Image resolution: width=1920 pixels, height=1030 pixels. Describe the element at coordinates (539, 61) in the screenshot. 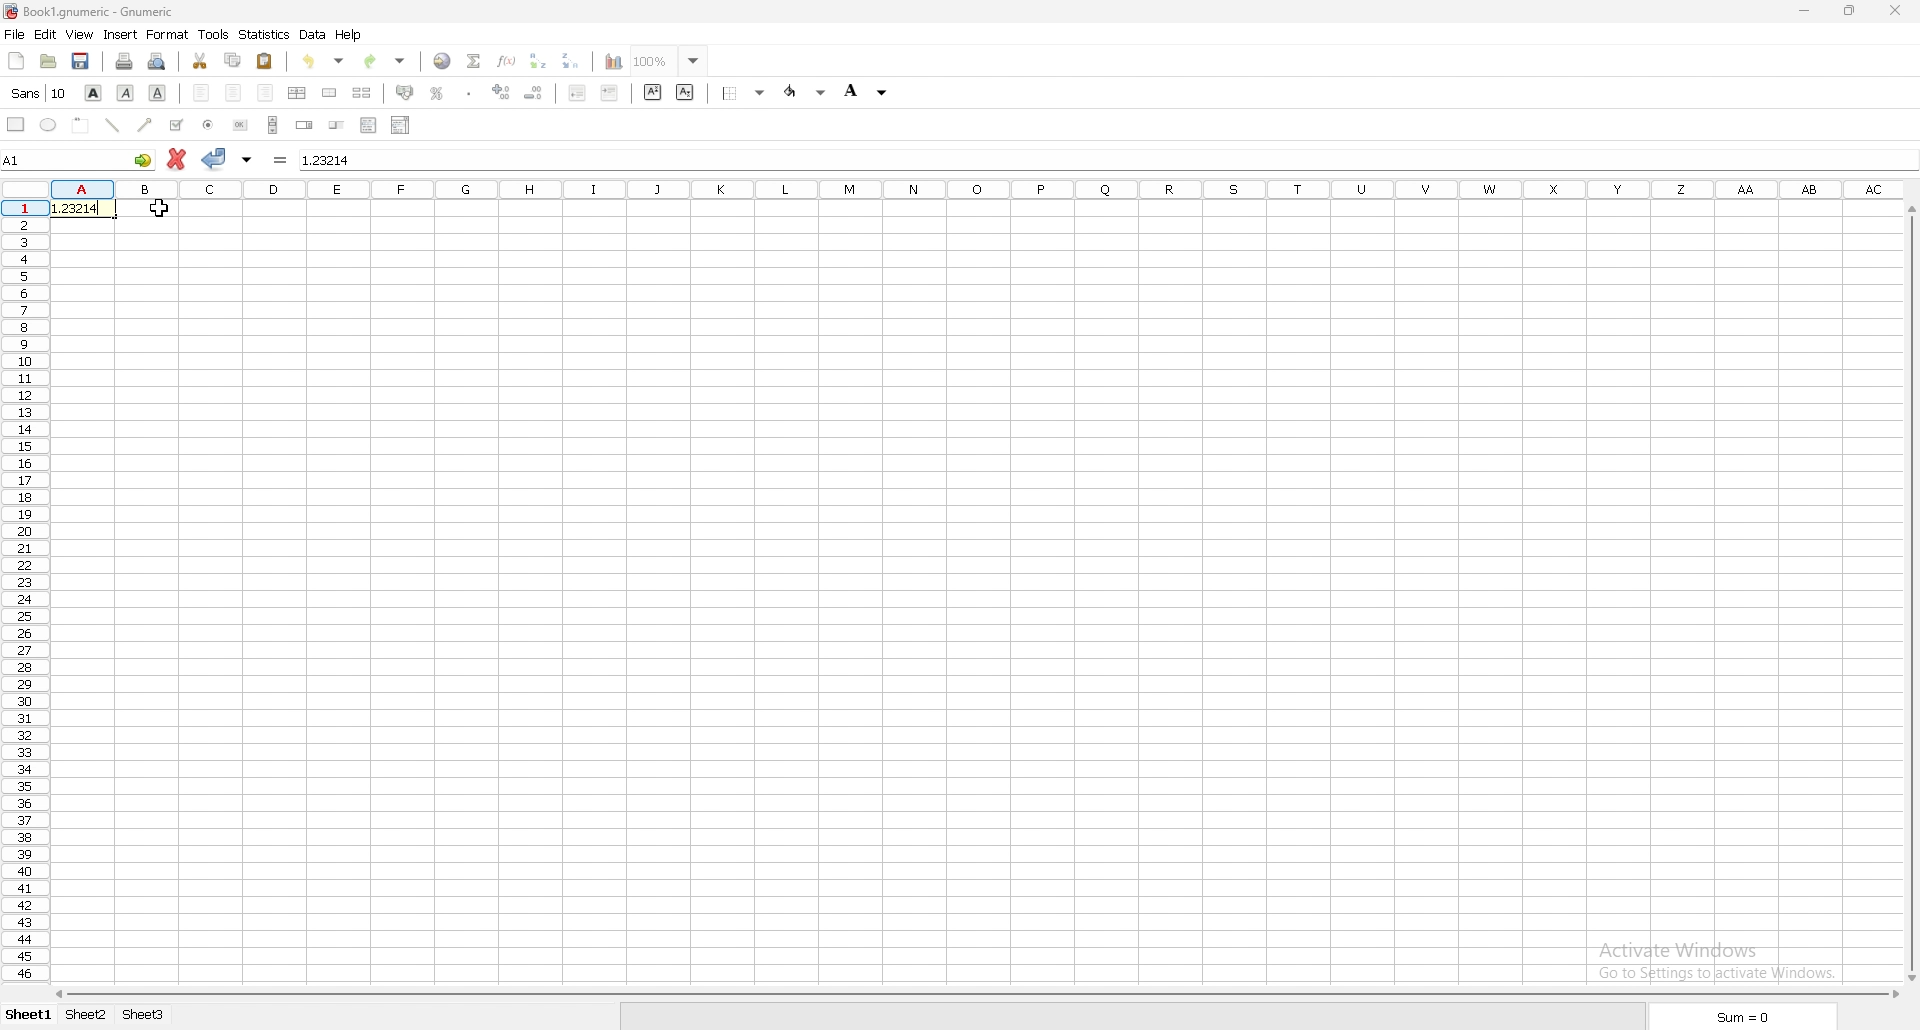

I see `sort ascending` at that location.